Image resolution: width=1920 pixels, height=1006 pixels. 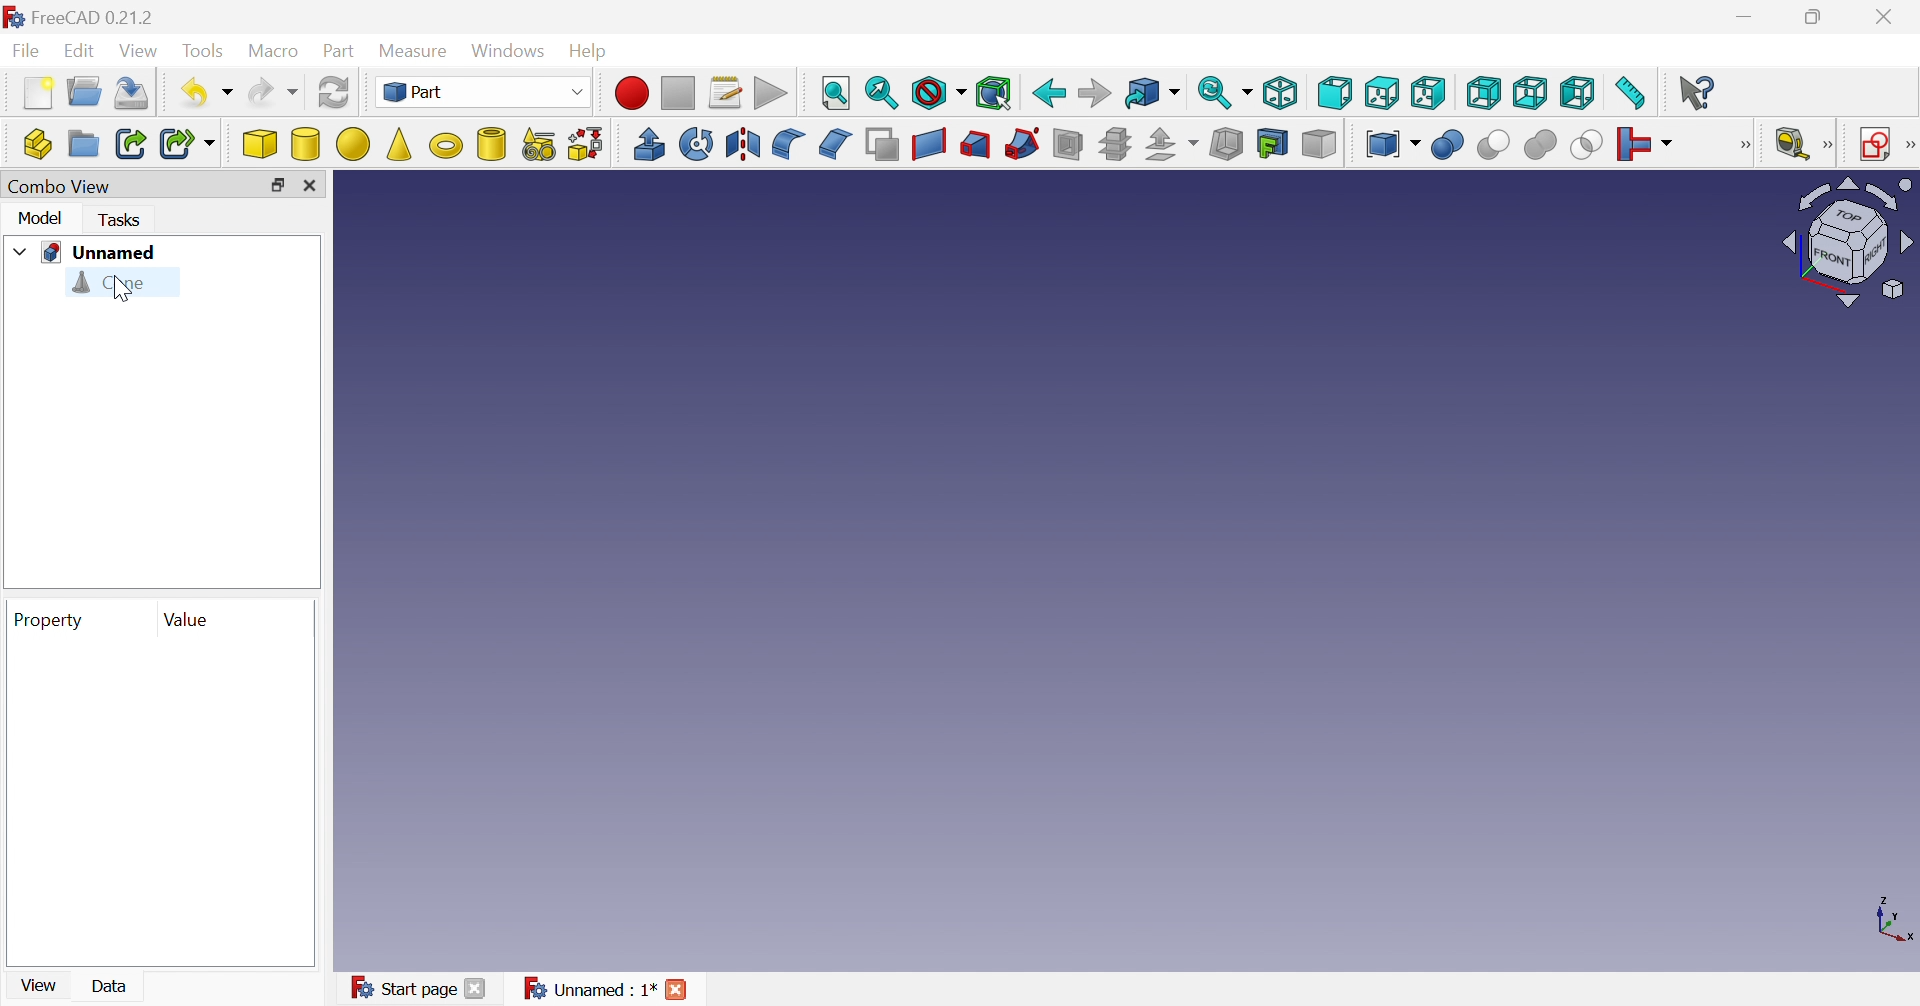 What do you see at coordinates (743, 145) in the screenshot?
I see `Mirroring` at bounding box center [743, 145].